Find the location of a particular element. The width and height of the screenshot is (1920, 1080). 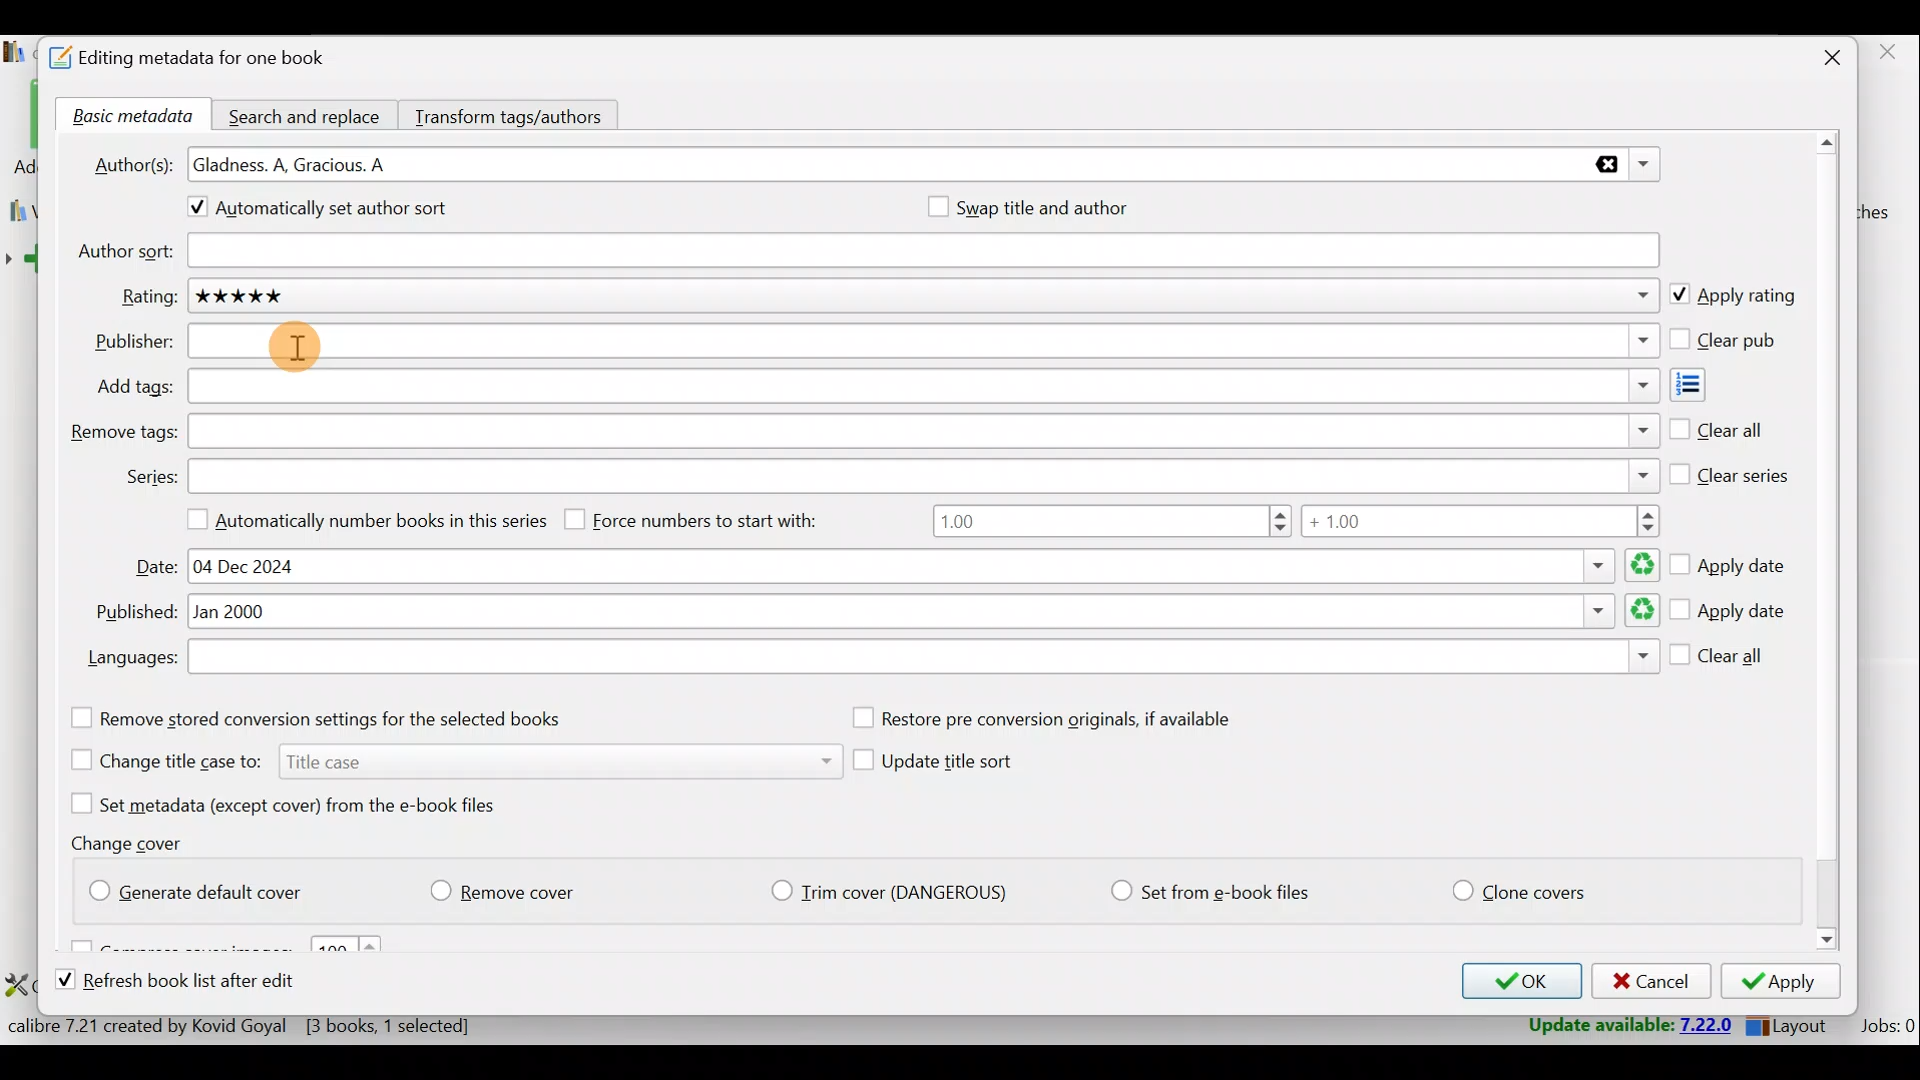

Authors is located at coordinates (926, 166).